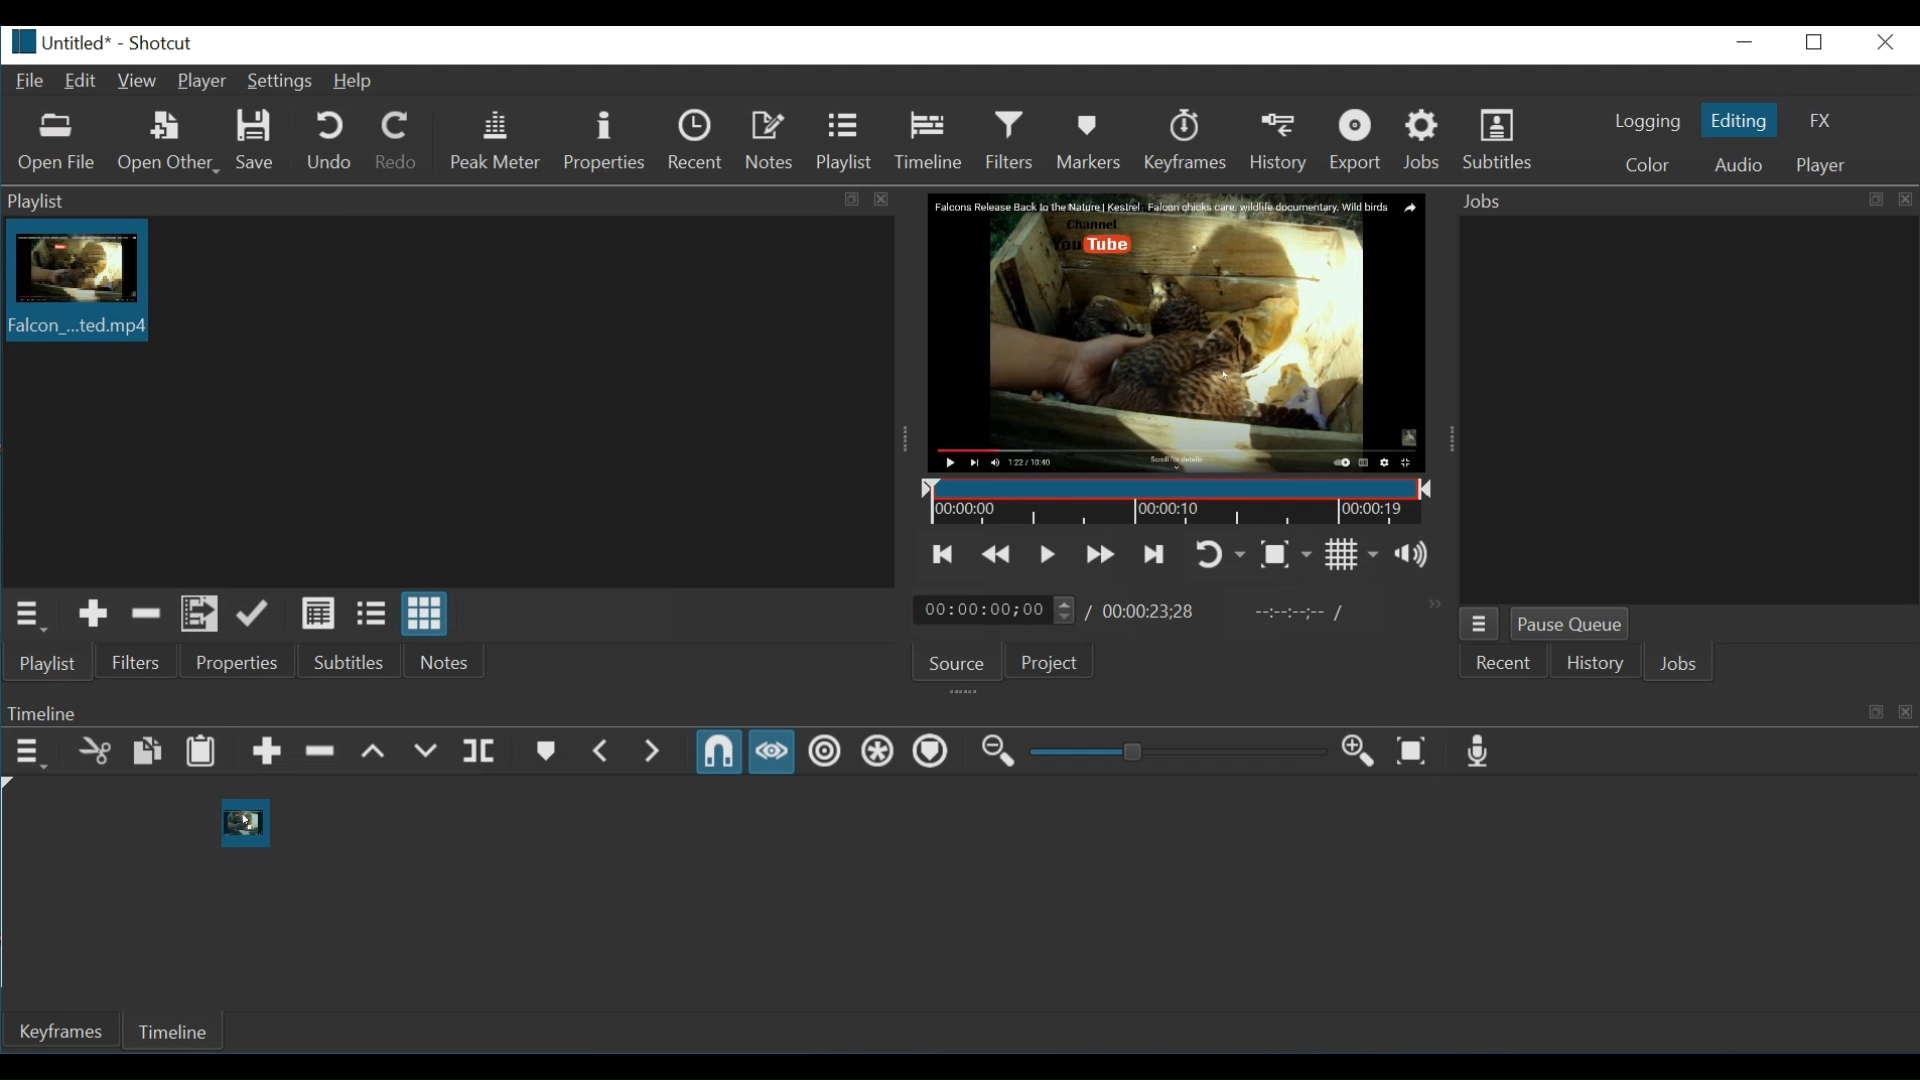 Image resolution: width=1920 pixels, height=1080 pixels. What do you see at coordinates (1101, 553) in the screenshot?
I see `Play quickly forward` at bounding box center [1101, 553].